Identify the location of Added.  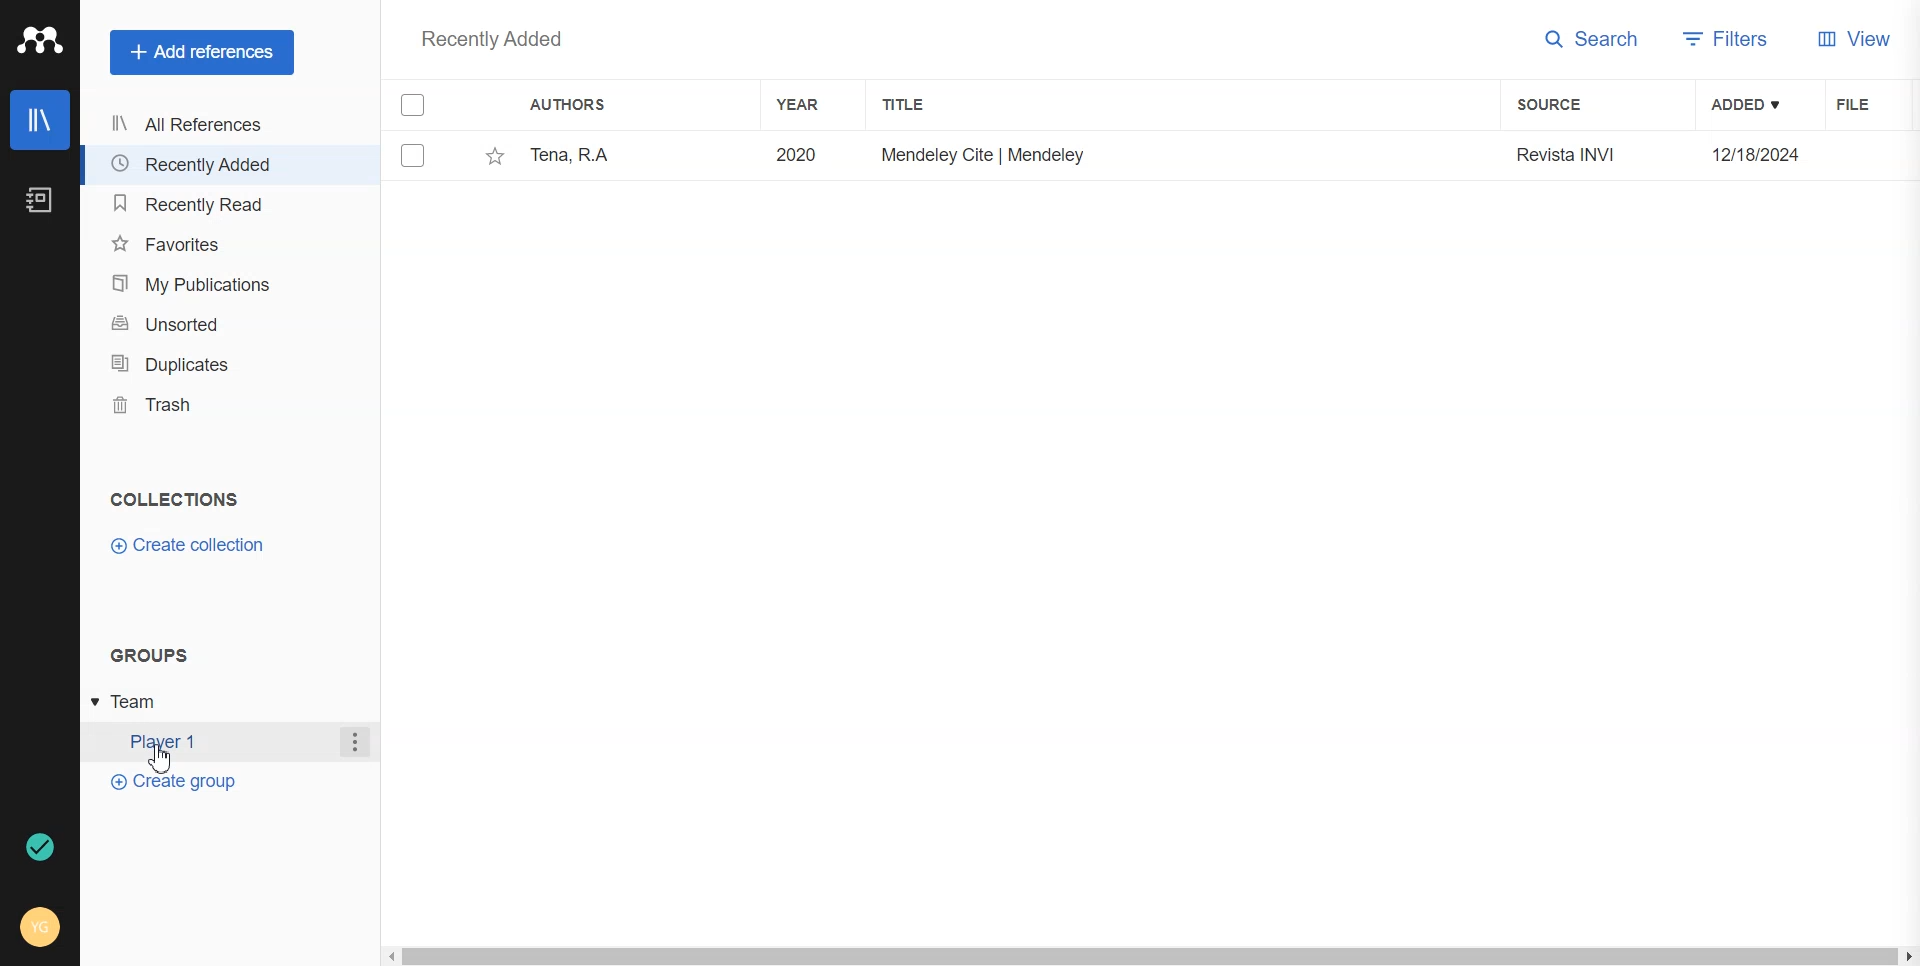
(1746, 105).